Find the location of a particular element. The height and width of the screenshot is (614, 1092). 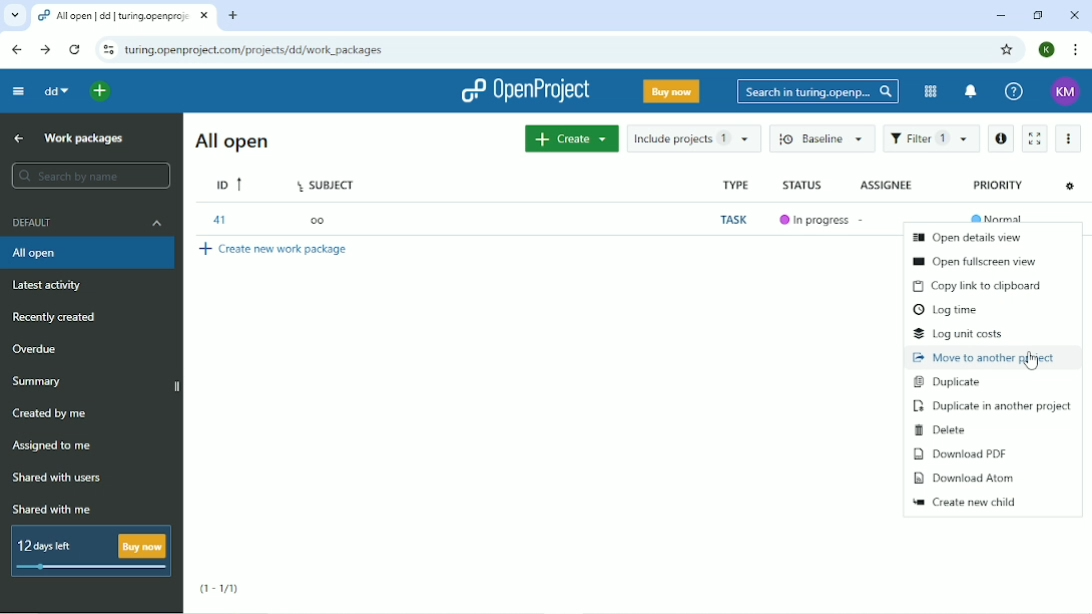

Open details view is located at coordinates (1002, 139).